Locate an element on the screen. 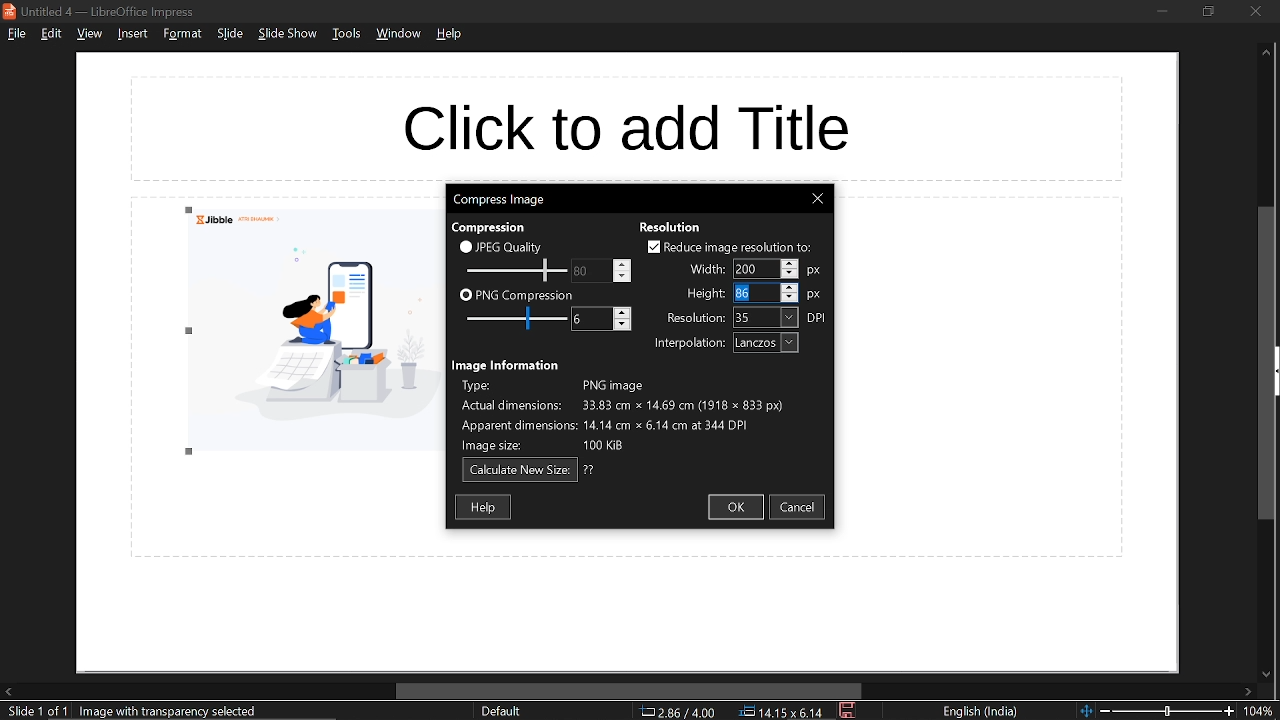  increase width is located at coordinates (789, 262).